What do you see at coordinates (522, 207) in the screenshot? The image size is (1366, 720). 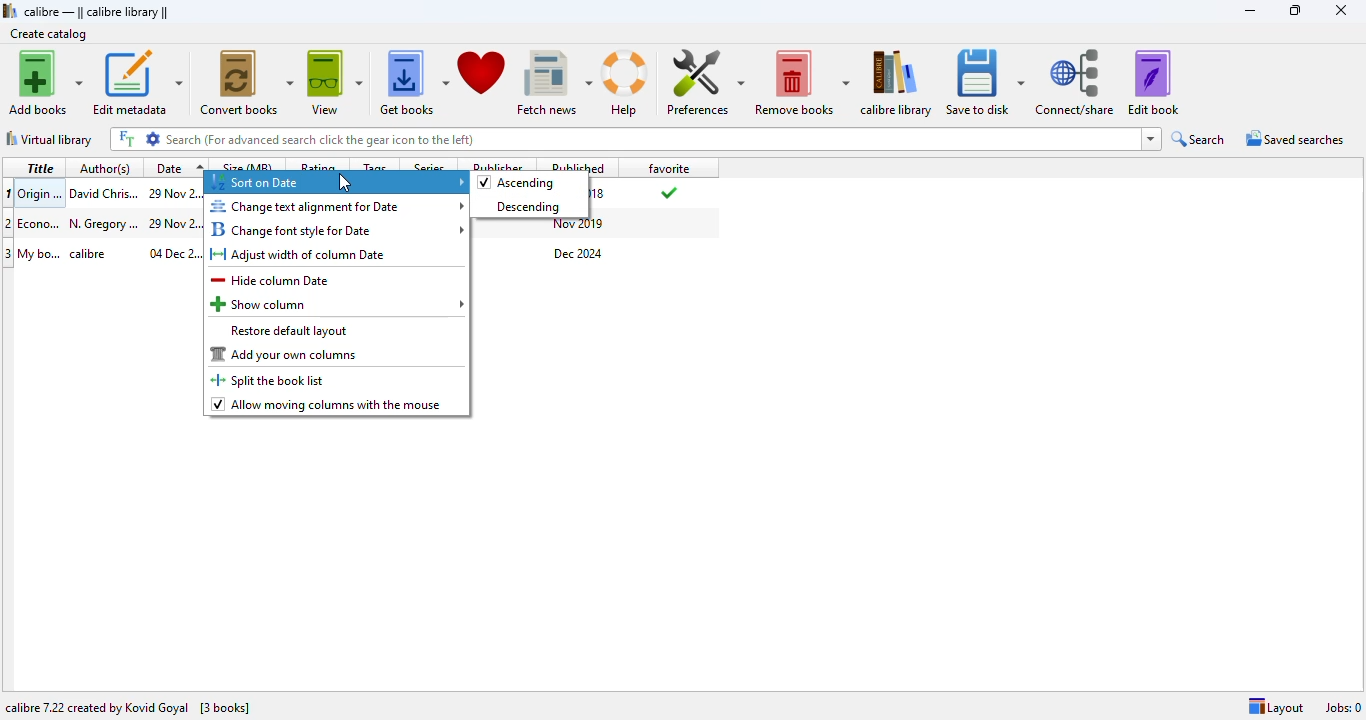 I see `descending` at bounding box center [522, 207].